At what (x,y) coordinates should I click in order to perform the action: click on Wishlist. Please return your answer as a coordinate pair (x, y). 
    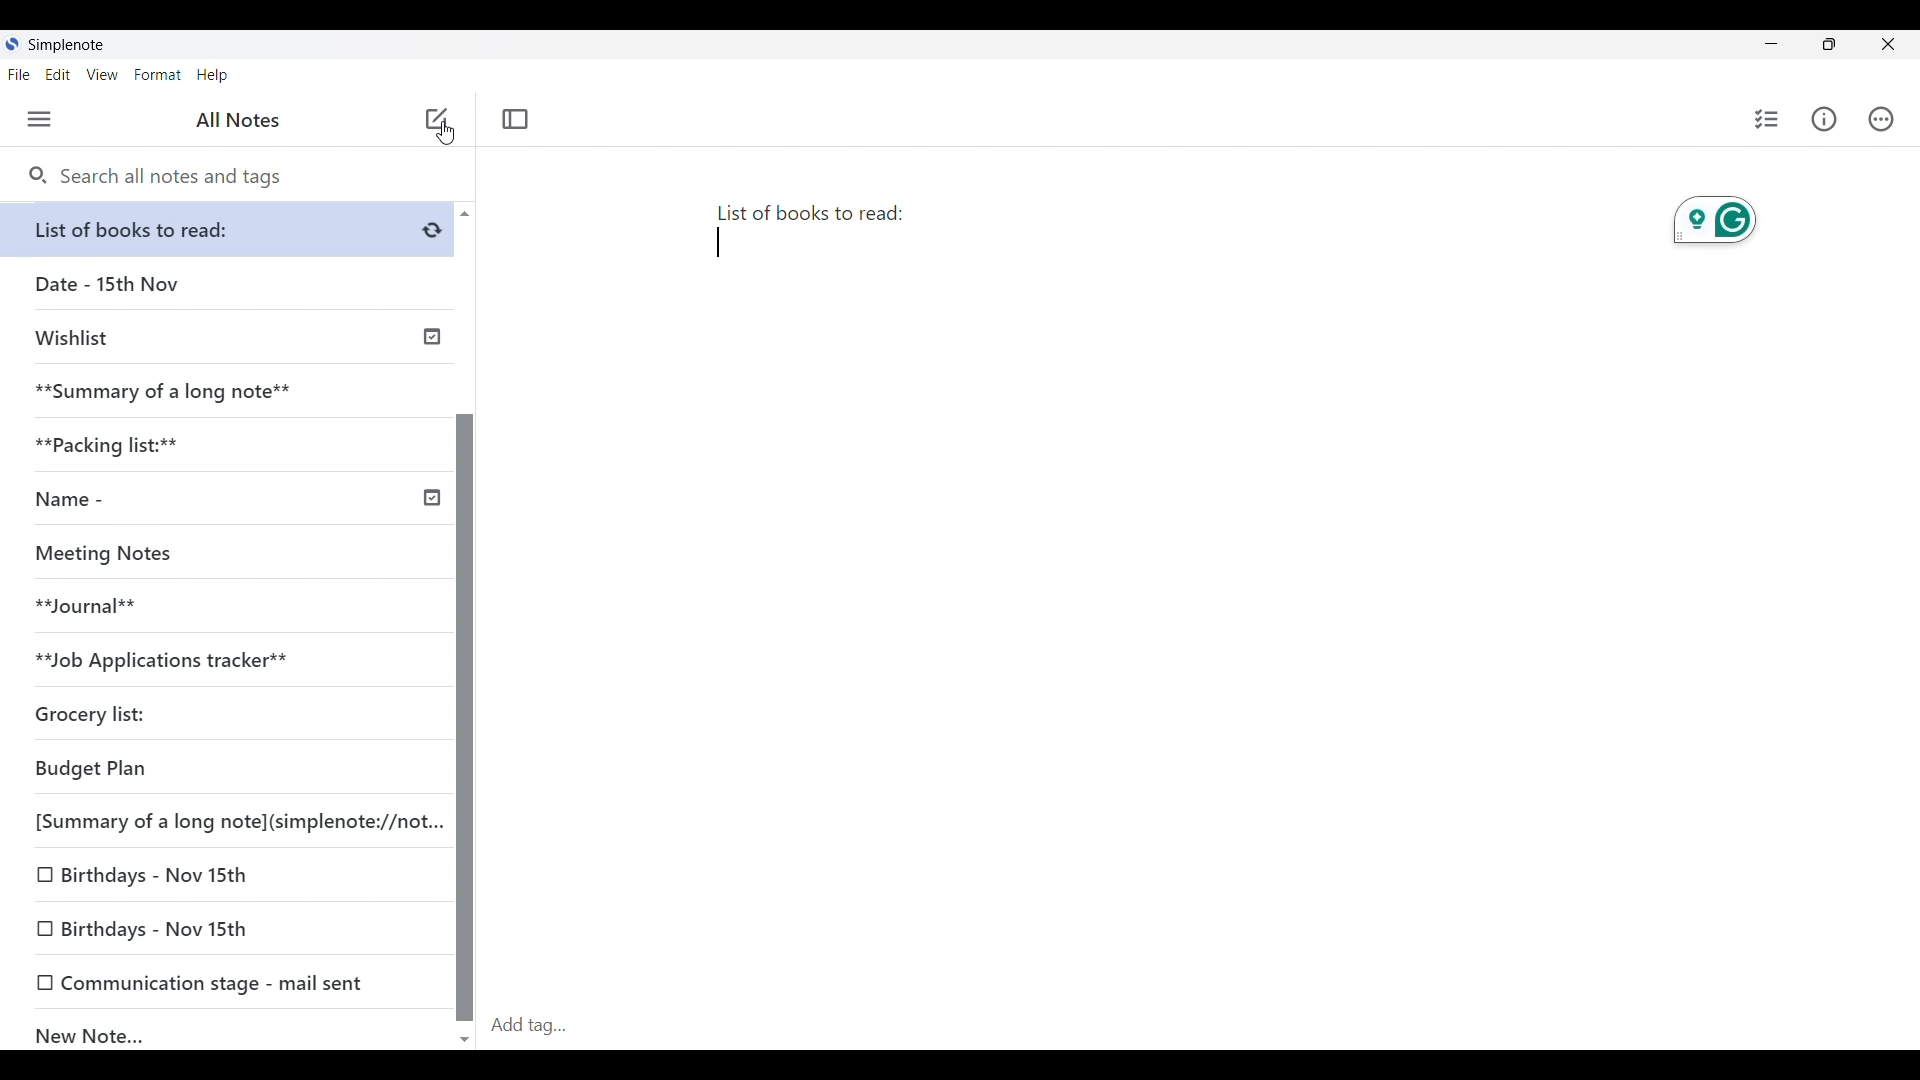
    Looking at the image, I should click on (232, 335).